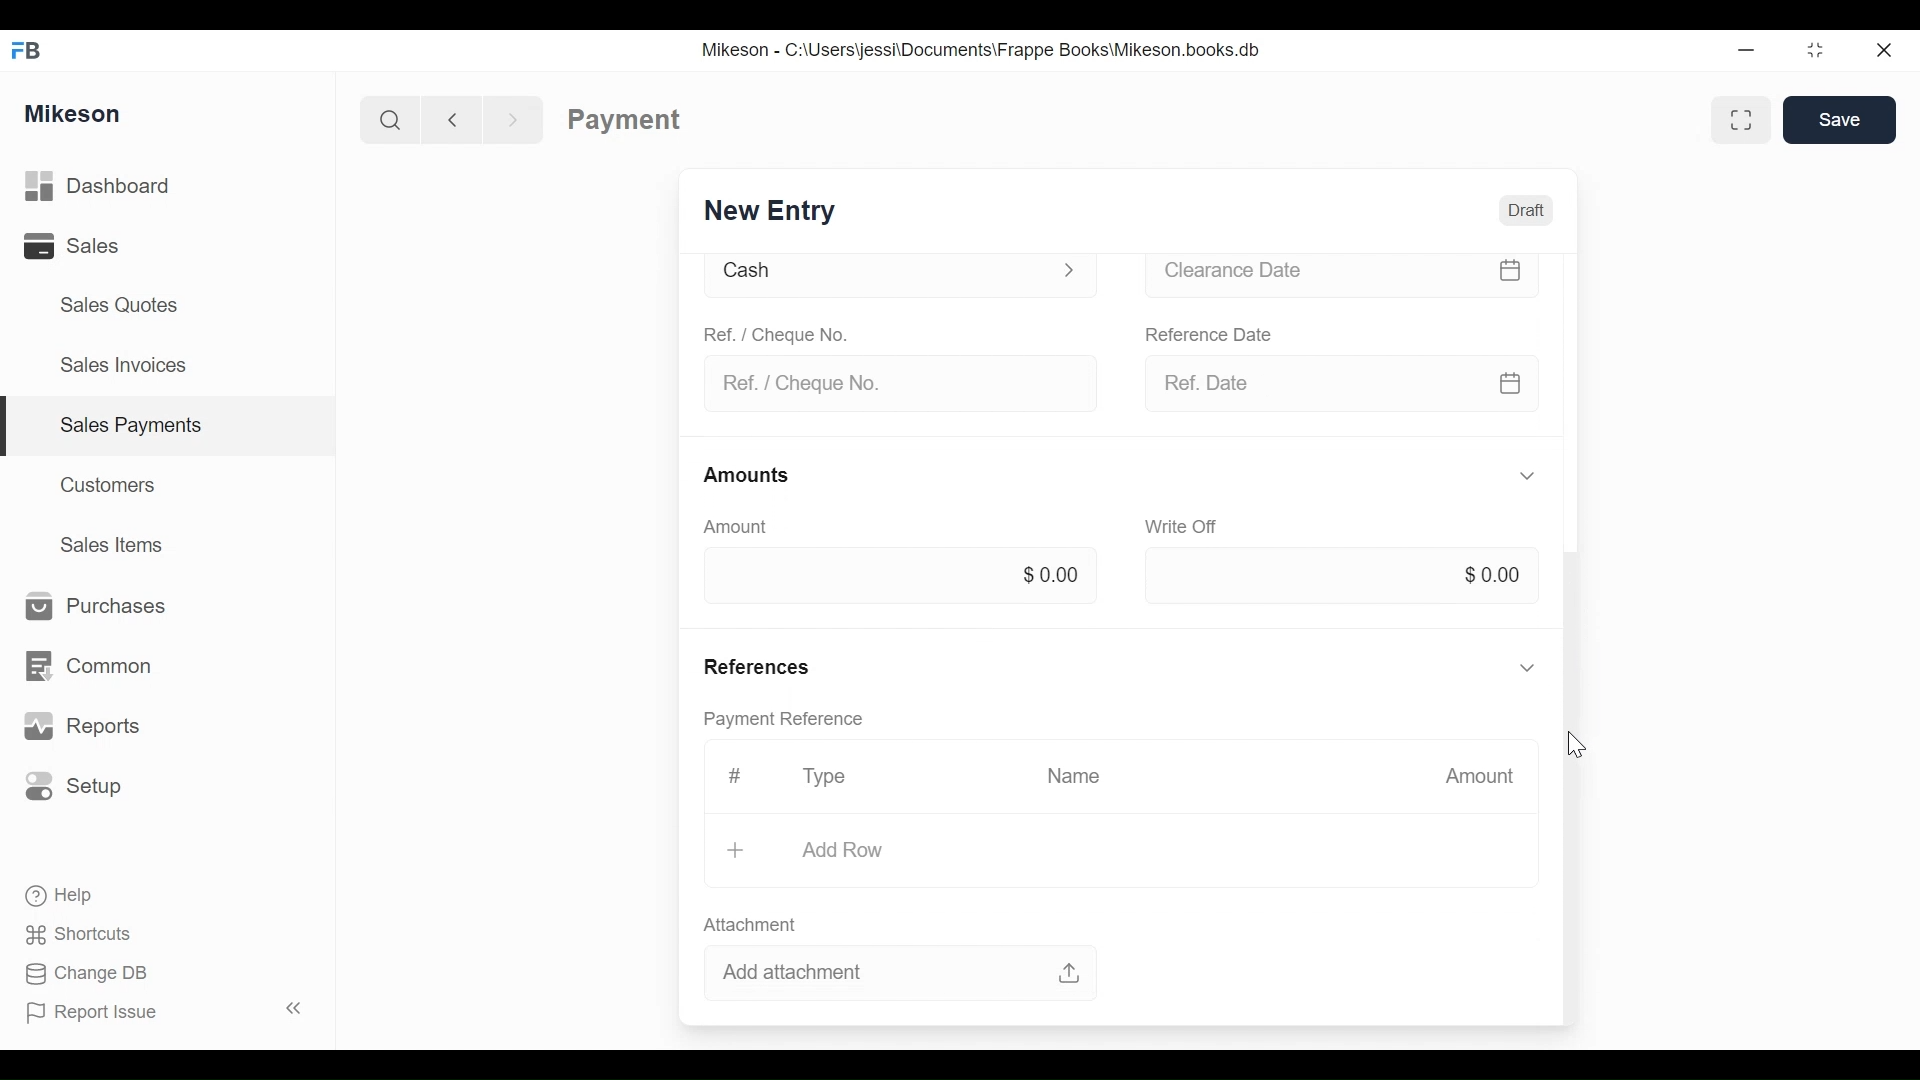 Image resolution: width=1920 pixels, height=1080 pixels. Describe the element at coordinates (783, 337) in the screenshot. I see `Ref. / Cheque No.` at that location.